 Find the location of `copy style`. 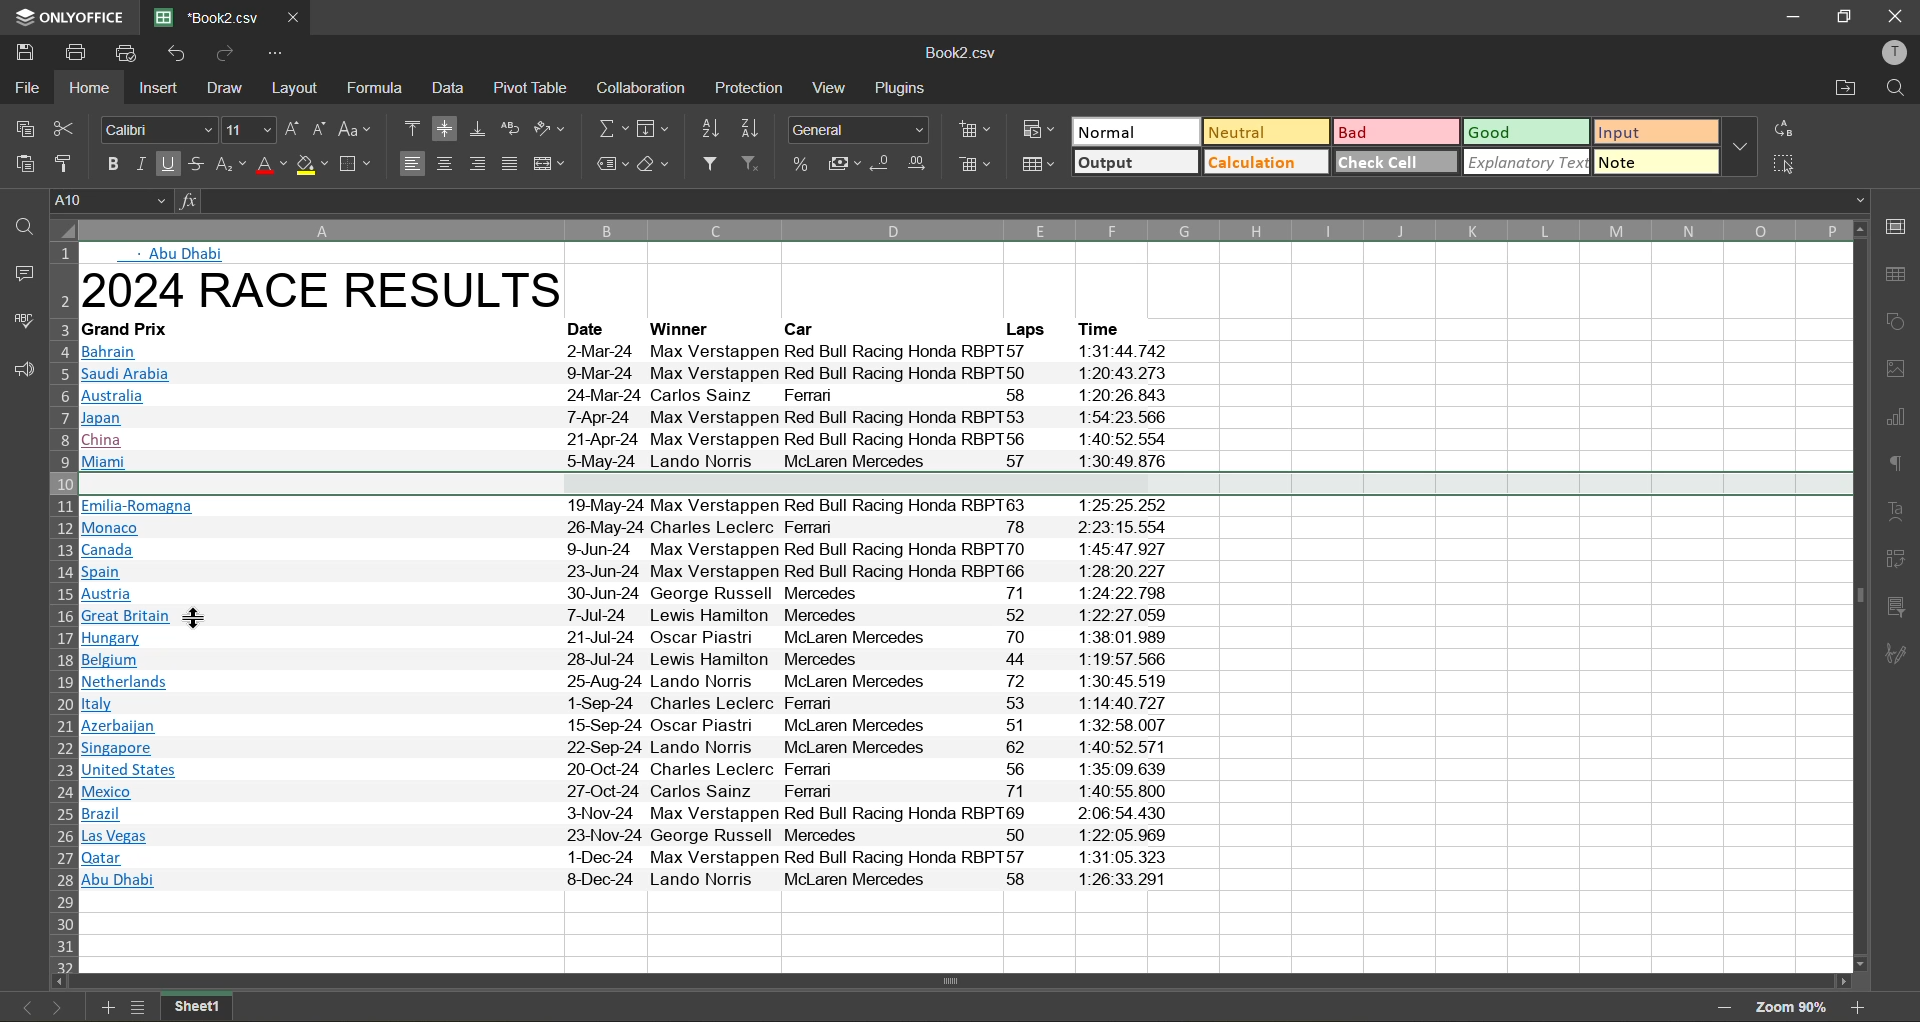

copy style is located at coordinates (65, 159).